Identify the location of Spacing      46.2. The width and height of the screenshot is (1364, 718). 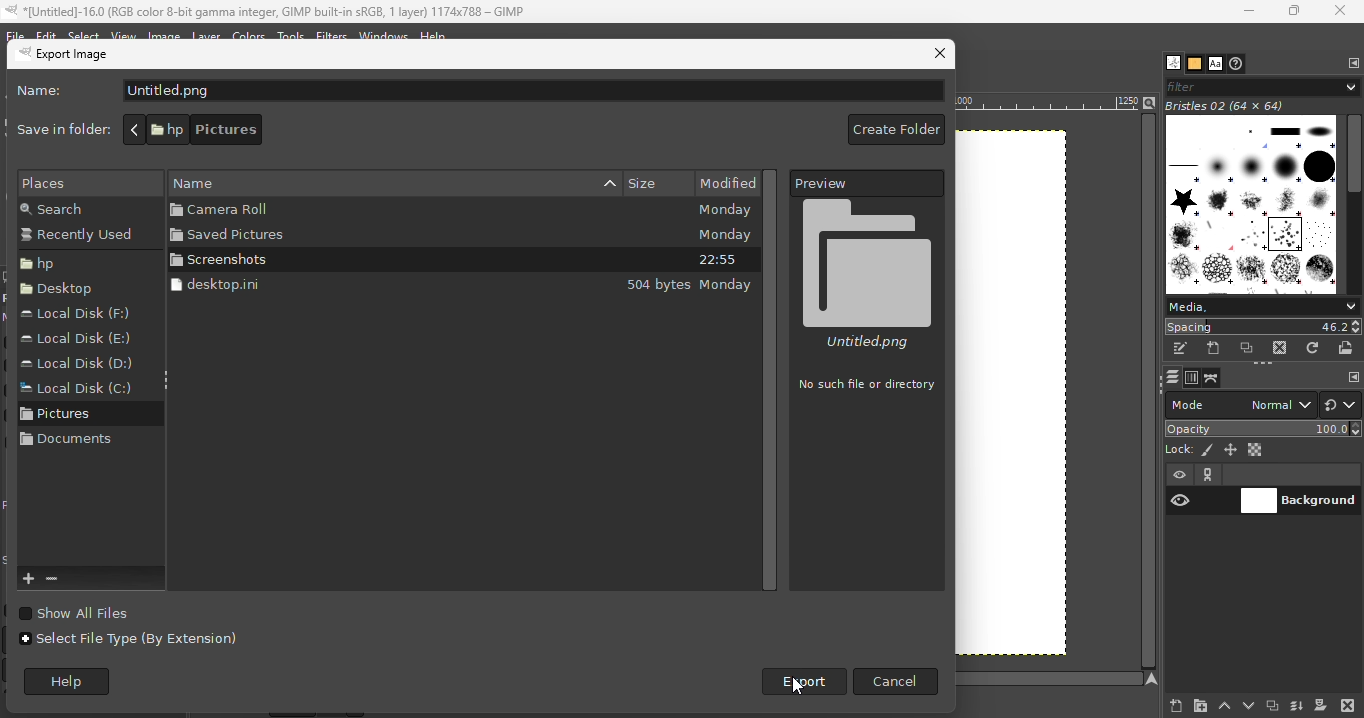
(1263, 326).